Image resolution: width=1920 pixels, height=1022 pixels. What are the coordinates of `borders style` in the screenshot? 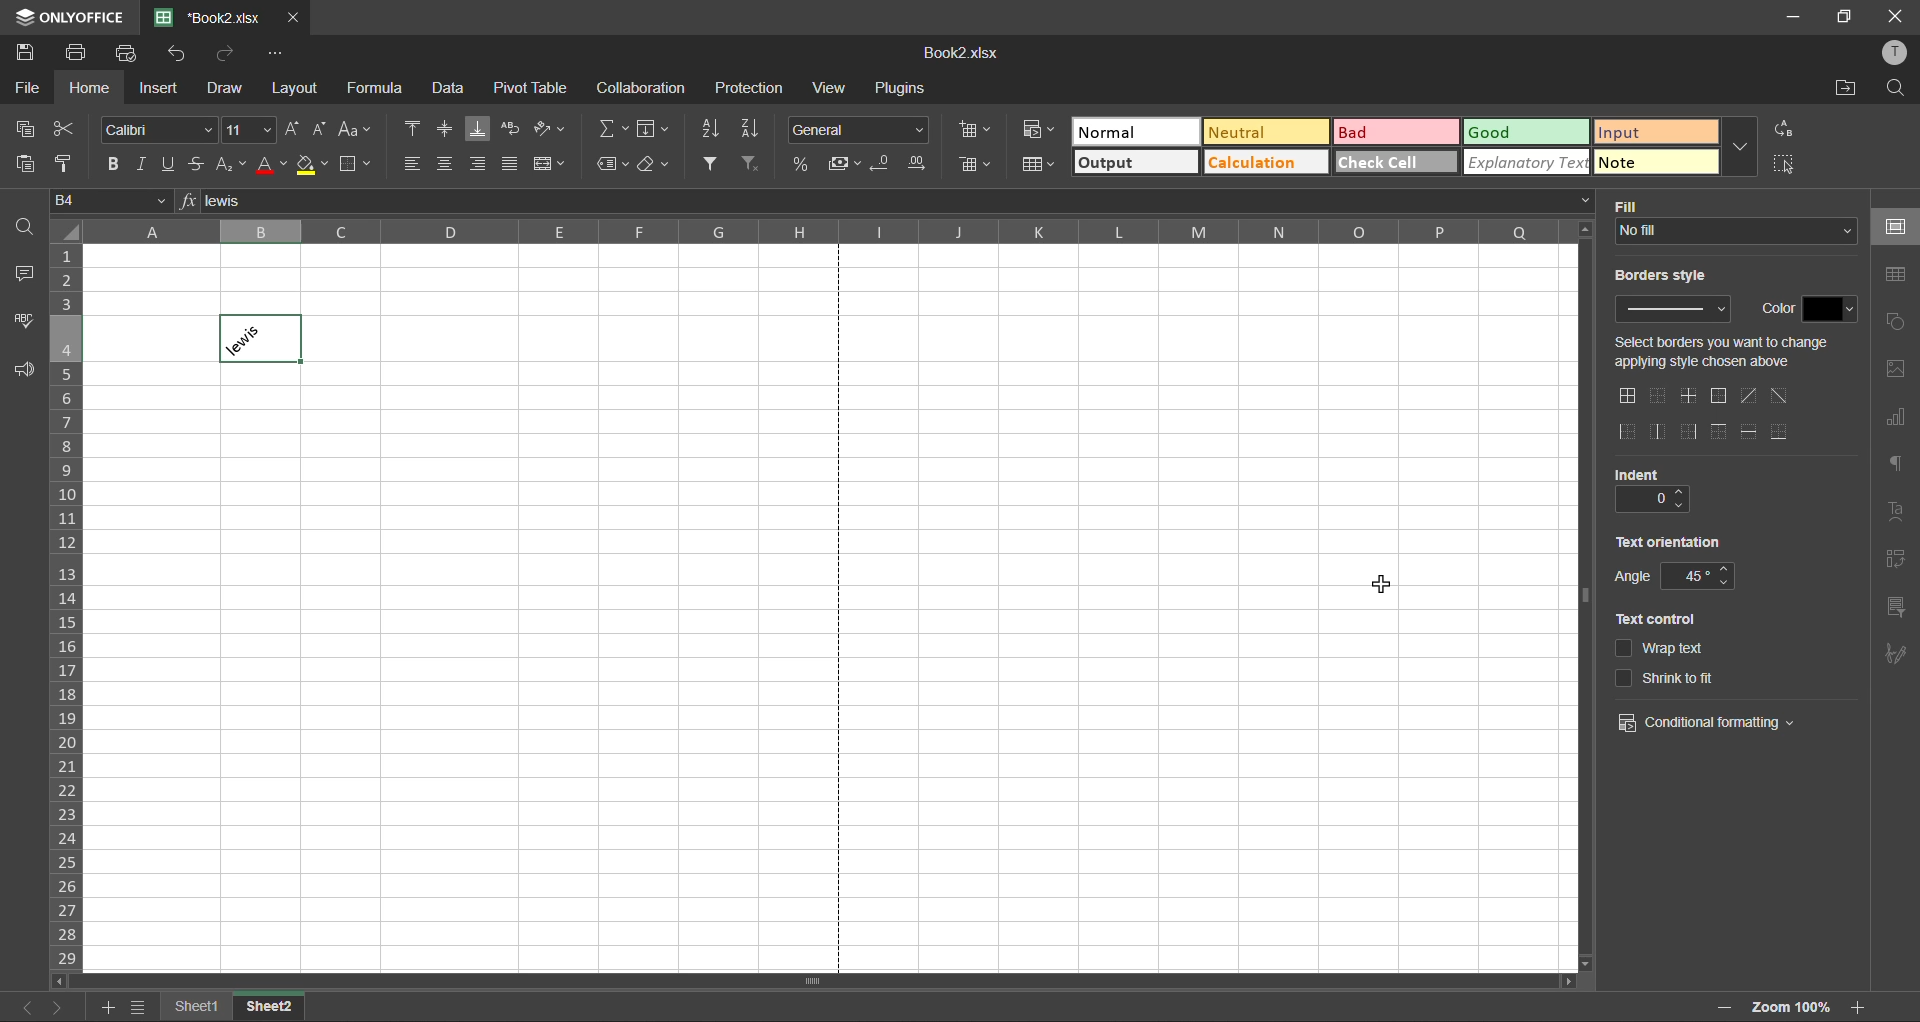 It's located at (1667, 276).